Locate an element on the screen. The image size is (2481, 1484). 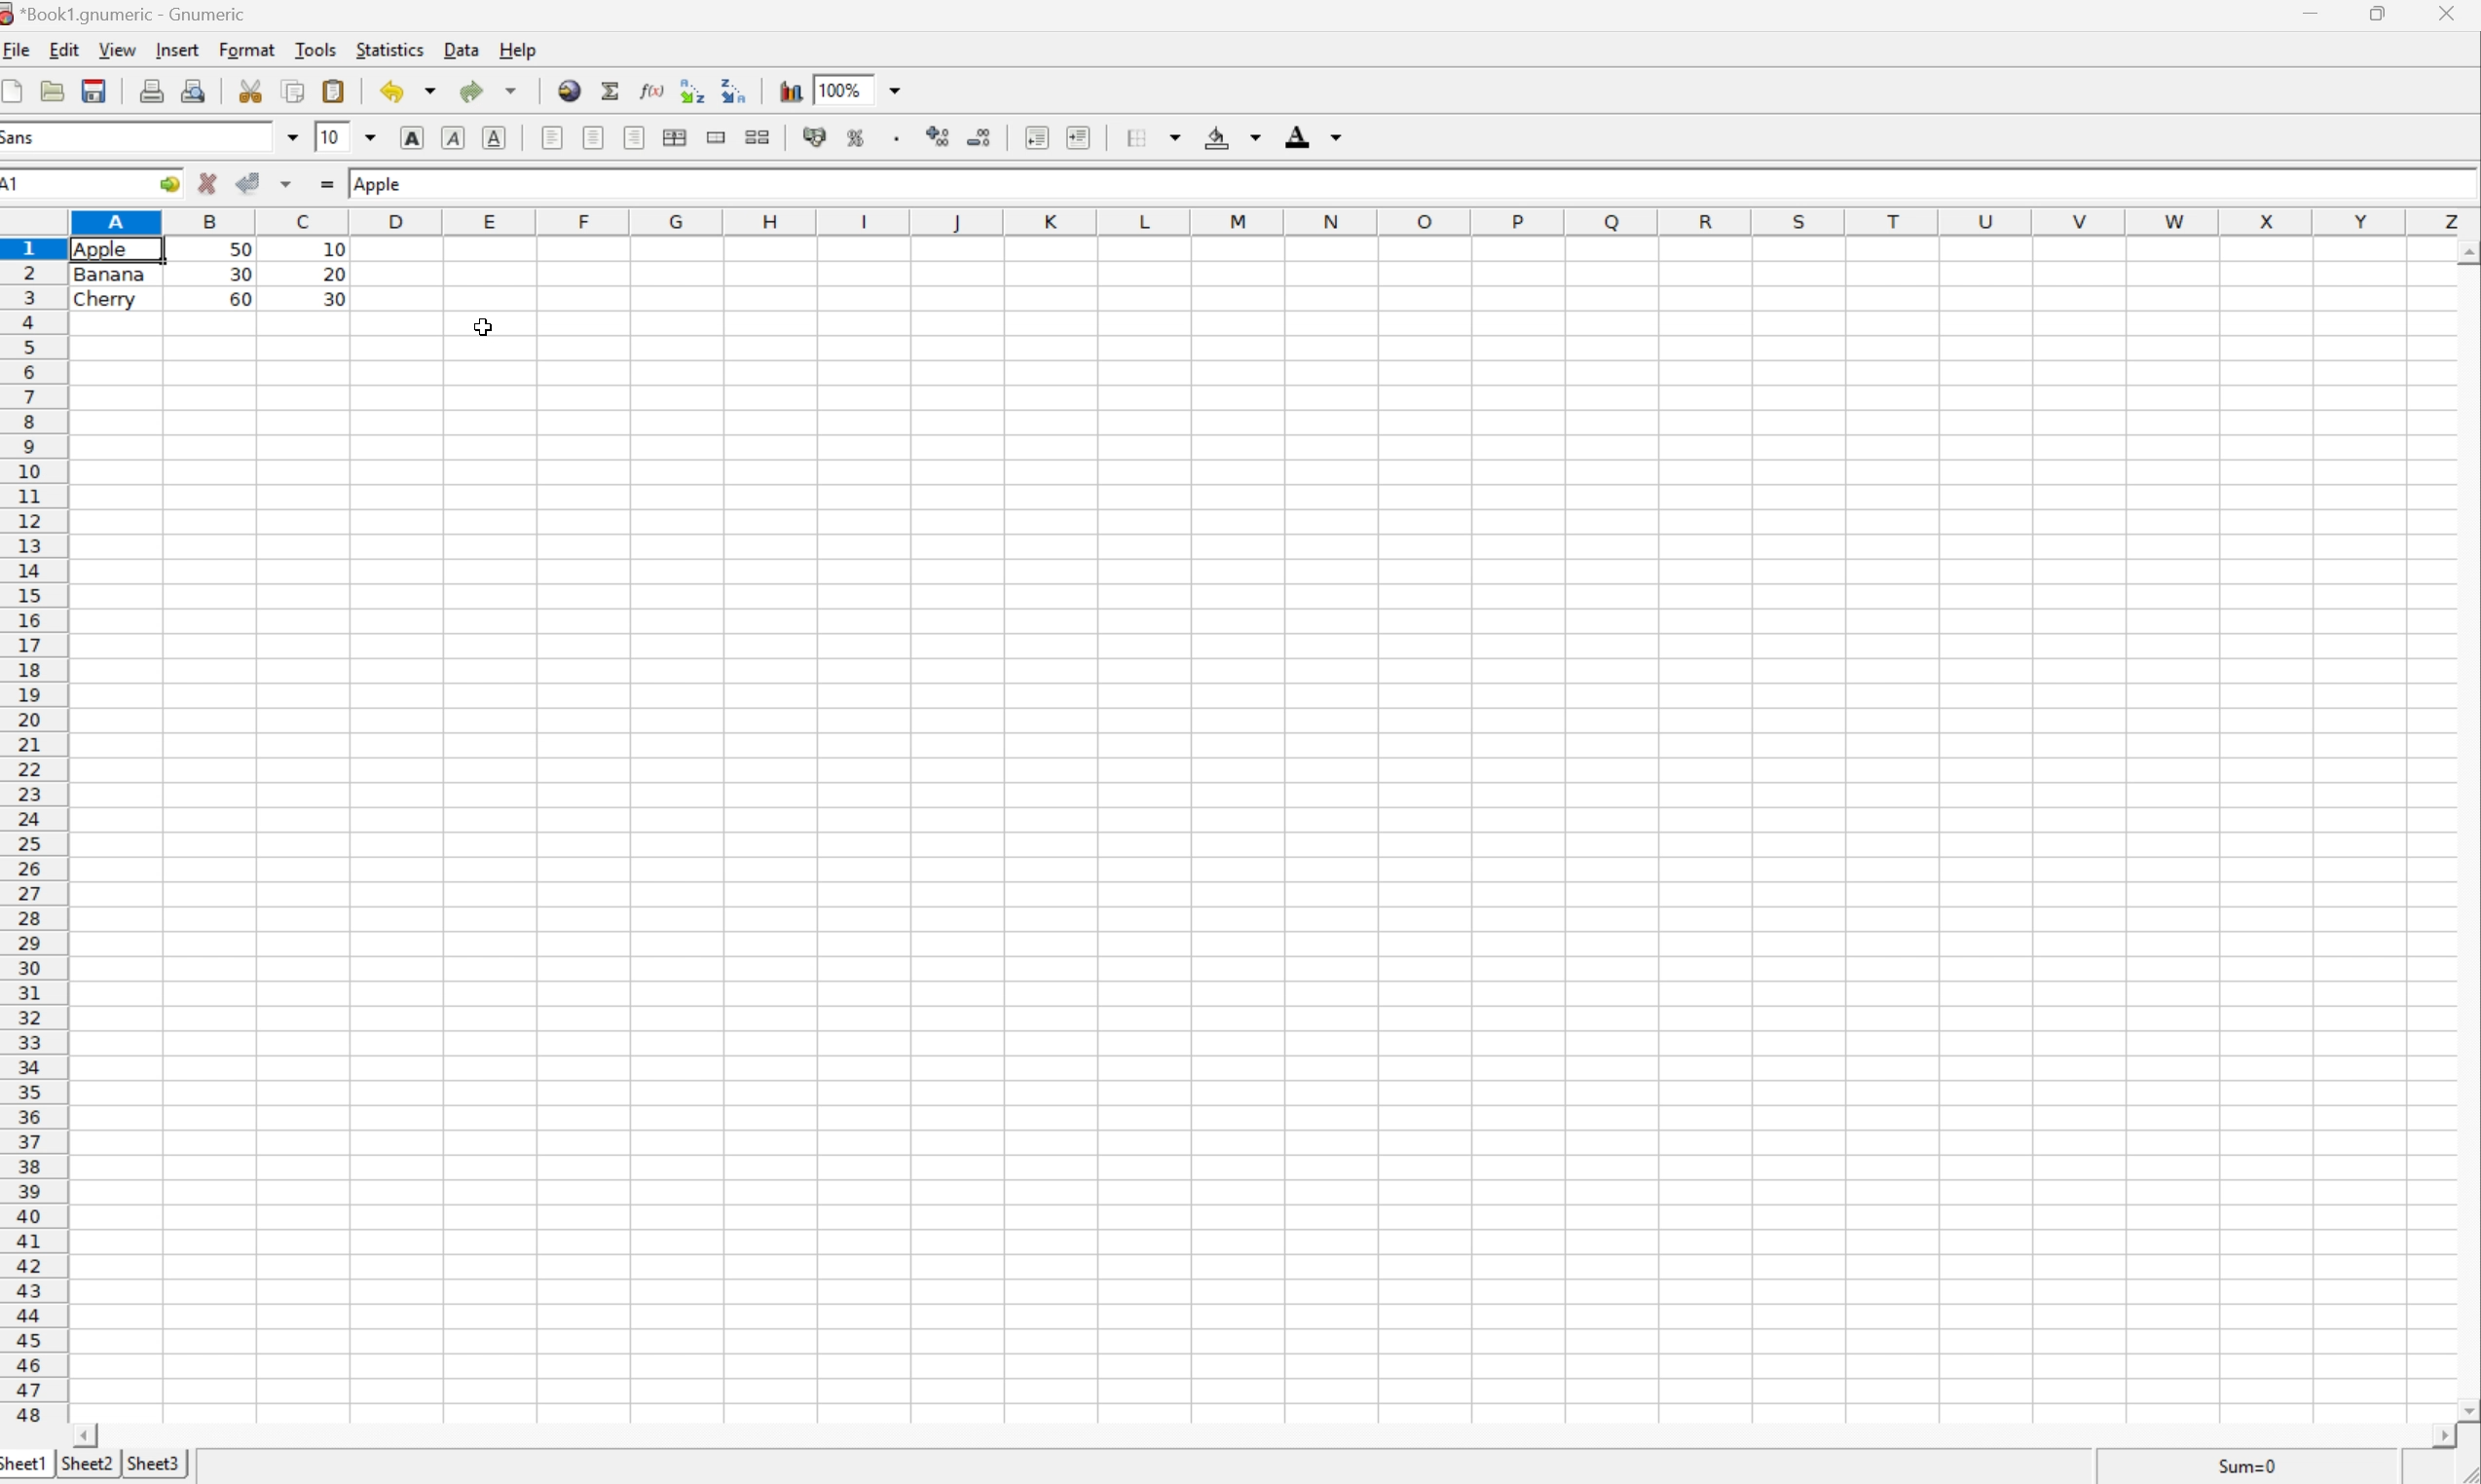
apple is located at coordinates (385, 184).